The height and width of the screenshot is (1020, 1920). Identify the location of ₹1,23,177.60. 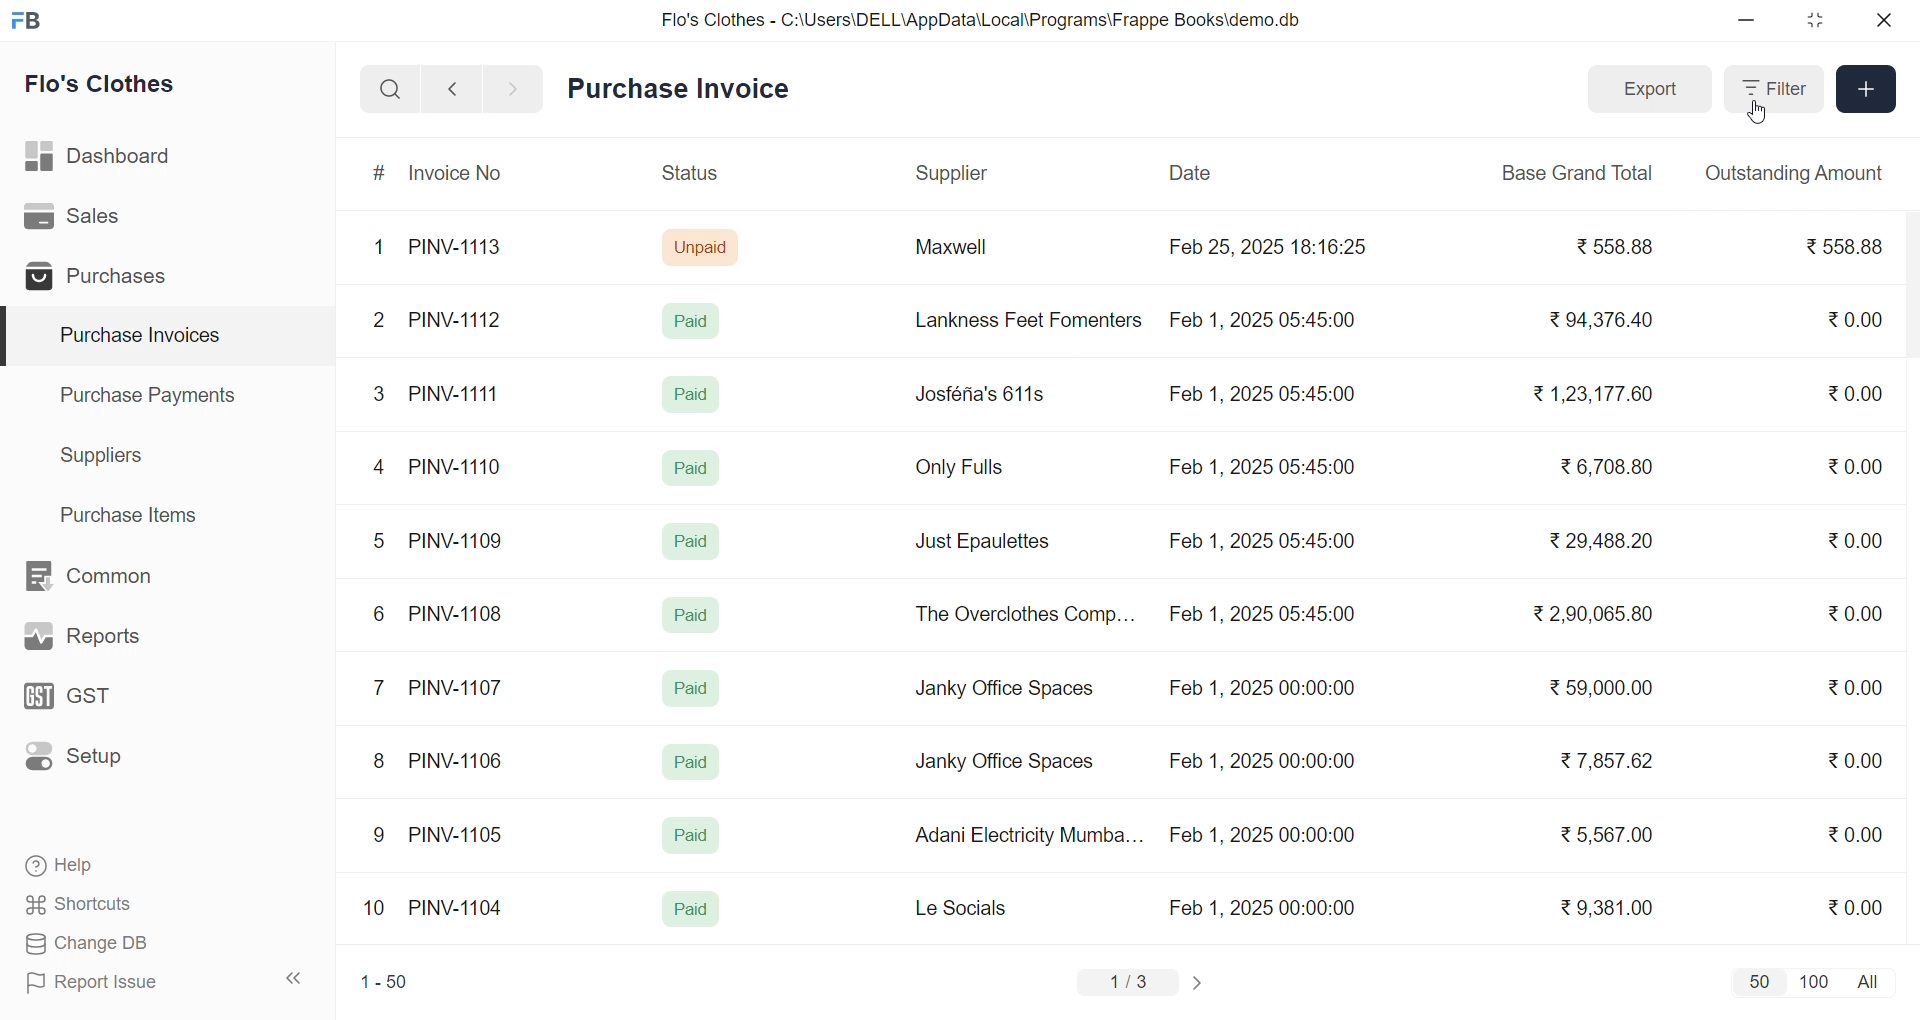
(1590, 392).